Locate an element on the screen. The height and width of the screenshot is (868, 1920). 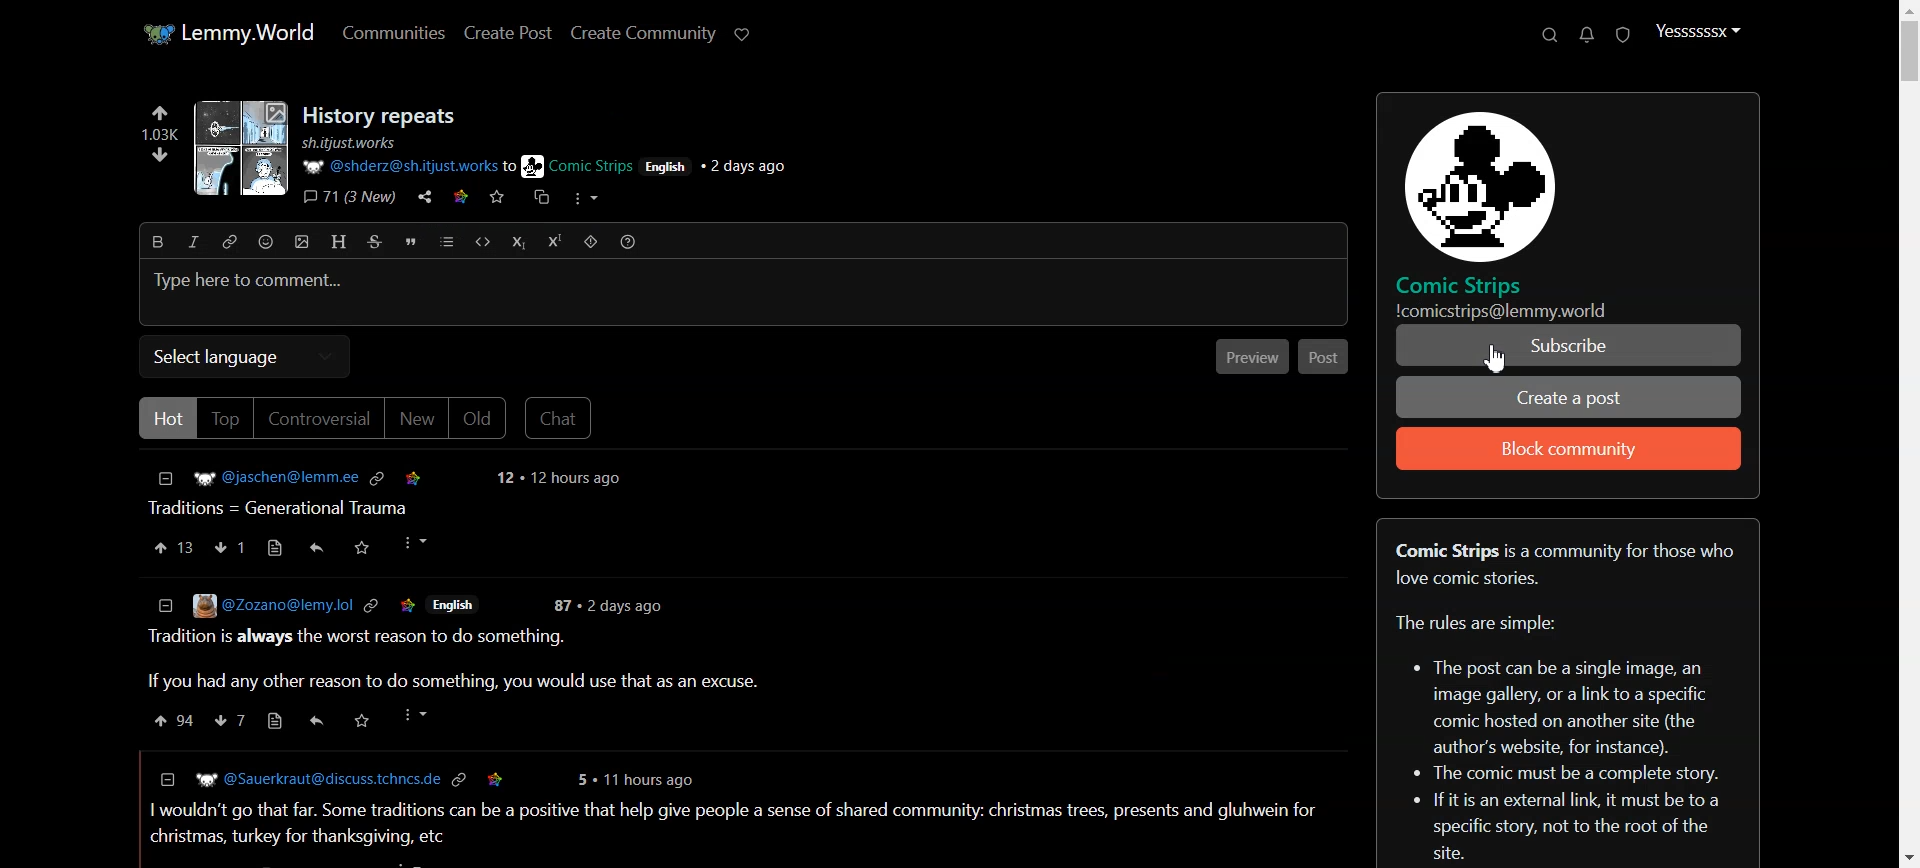
Create Community is located at coordinates (644, 34).